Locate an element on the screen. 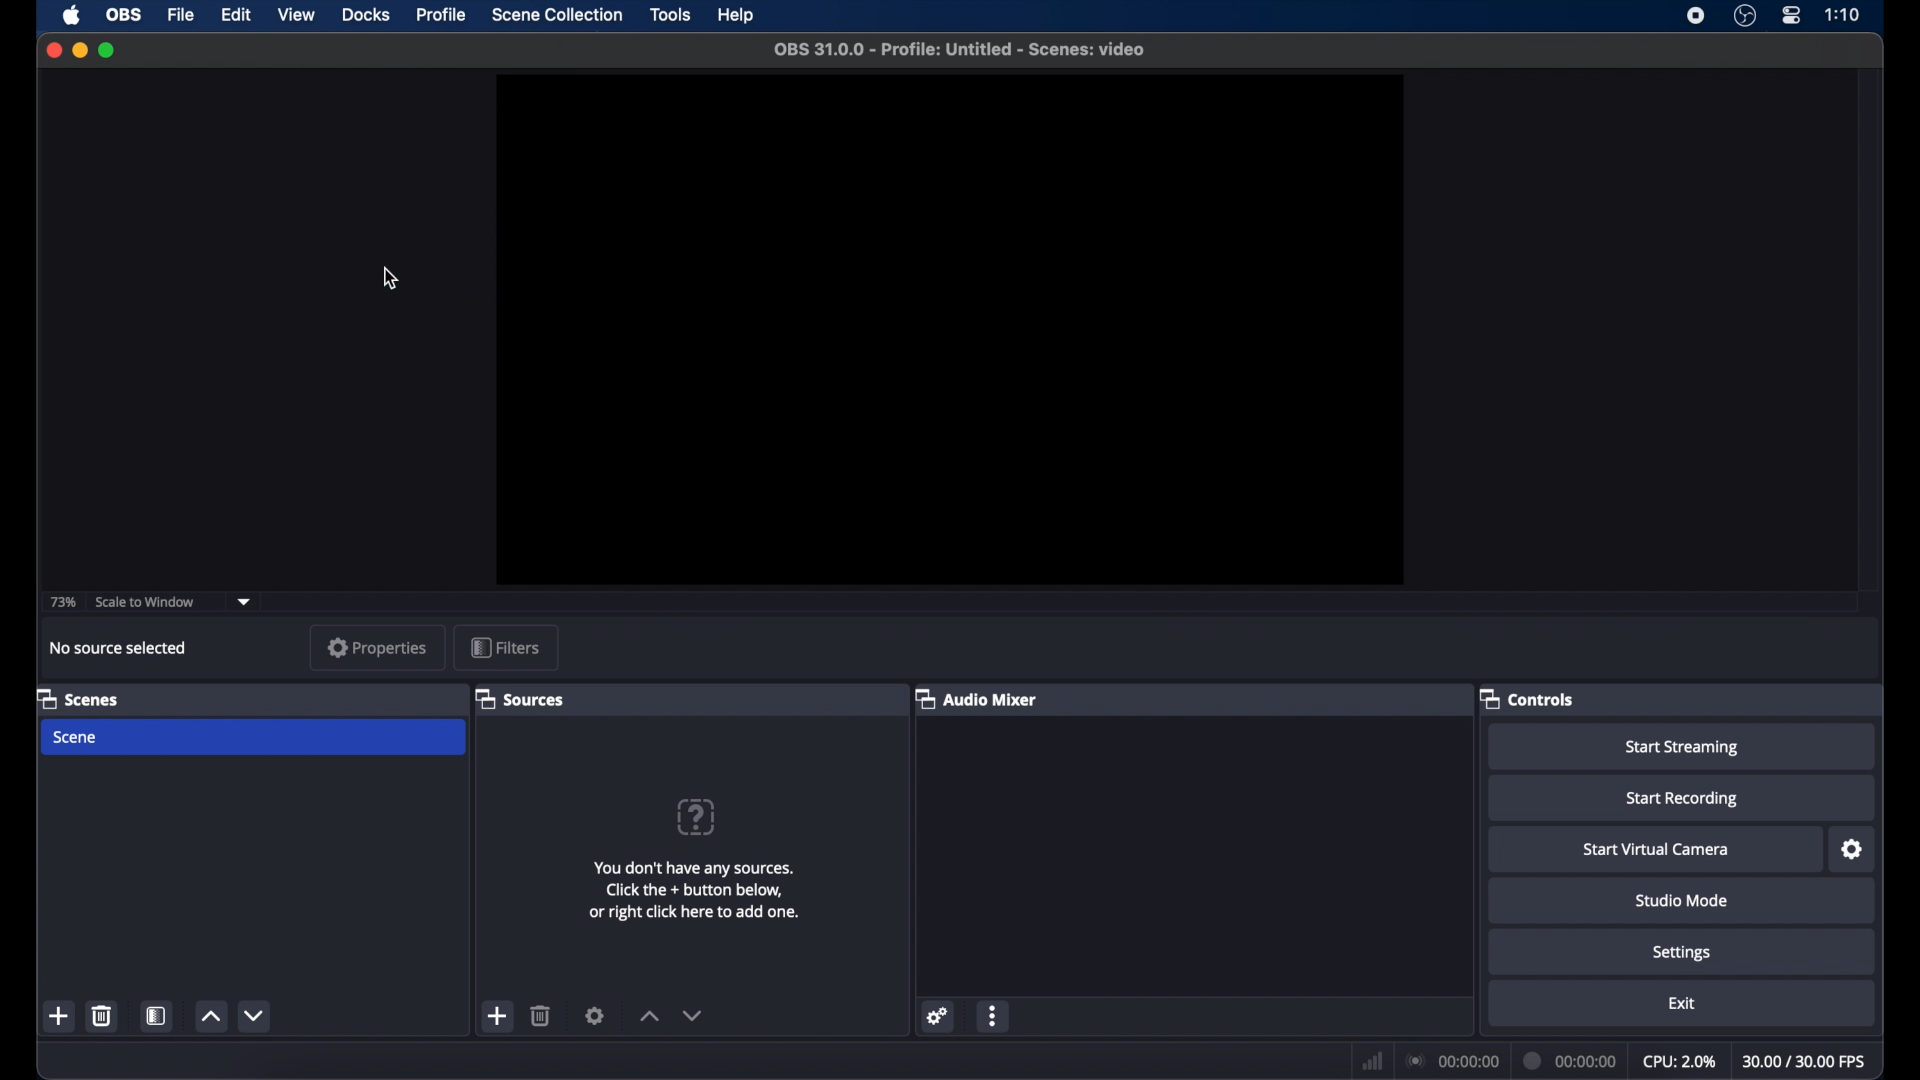  increment is located at coordinates (209, 1017).